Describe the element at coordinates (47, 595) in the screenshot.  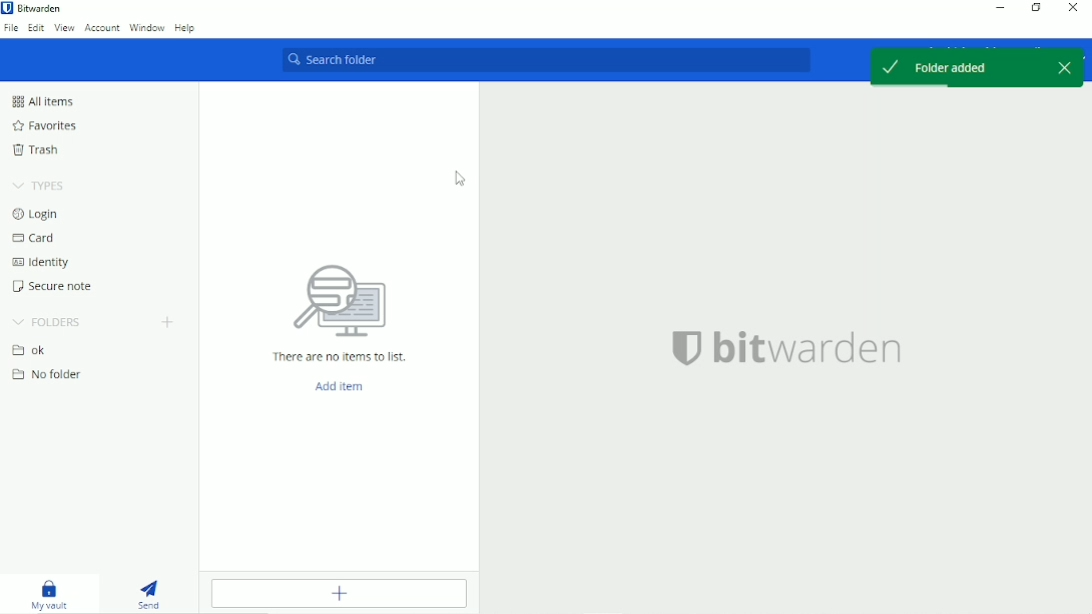
I see `My vault` at that location.